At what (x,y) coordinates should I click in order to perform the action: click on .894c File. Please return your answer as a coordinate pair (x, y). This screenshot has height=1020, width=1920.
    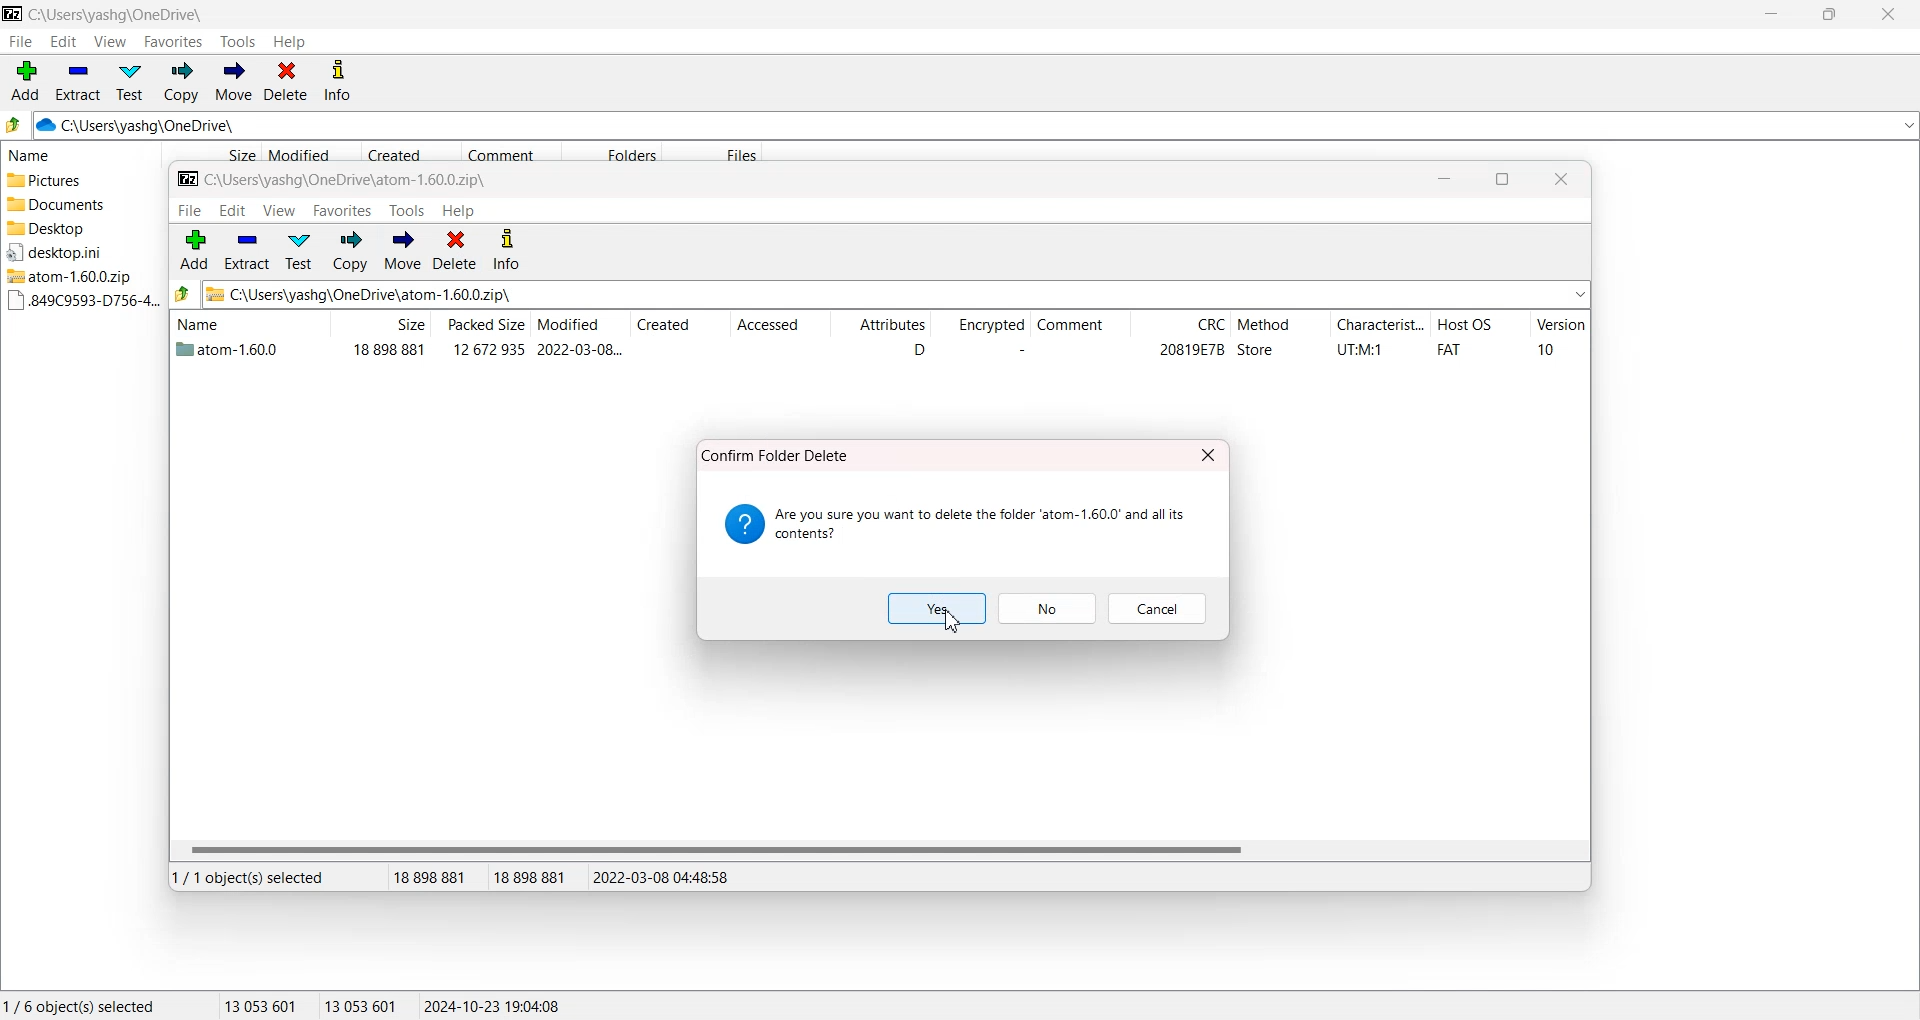
    Looking at the image, I should click on (79, 301).